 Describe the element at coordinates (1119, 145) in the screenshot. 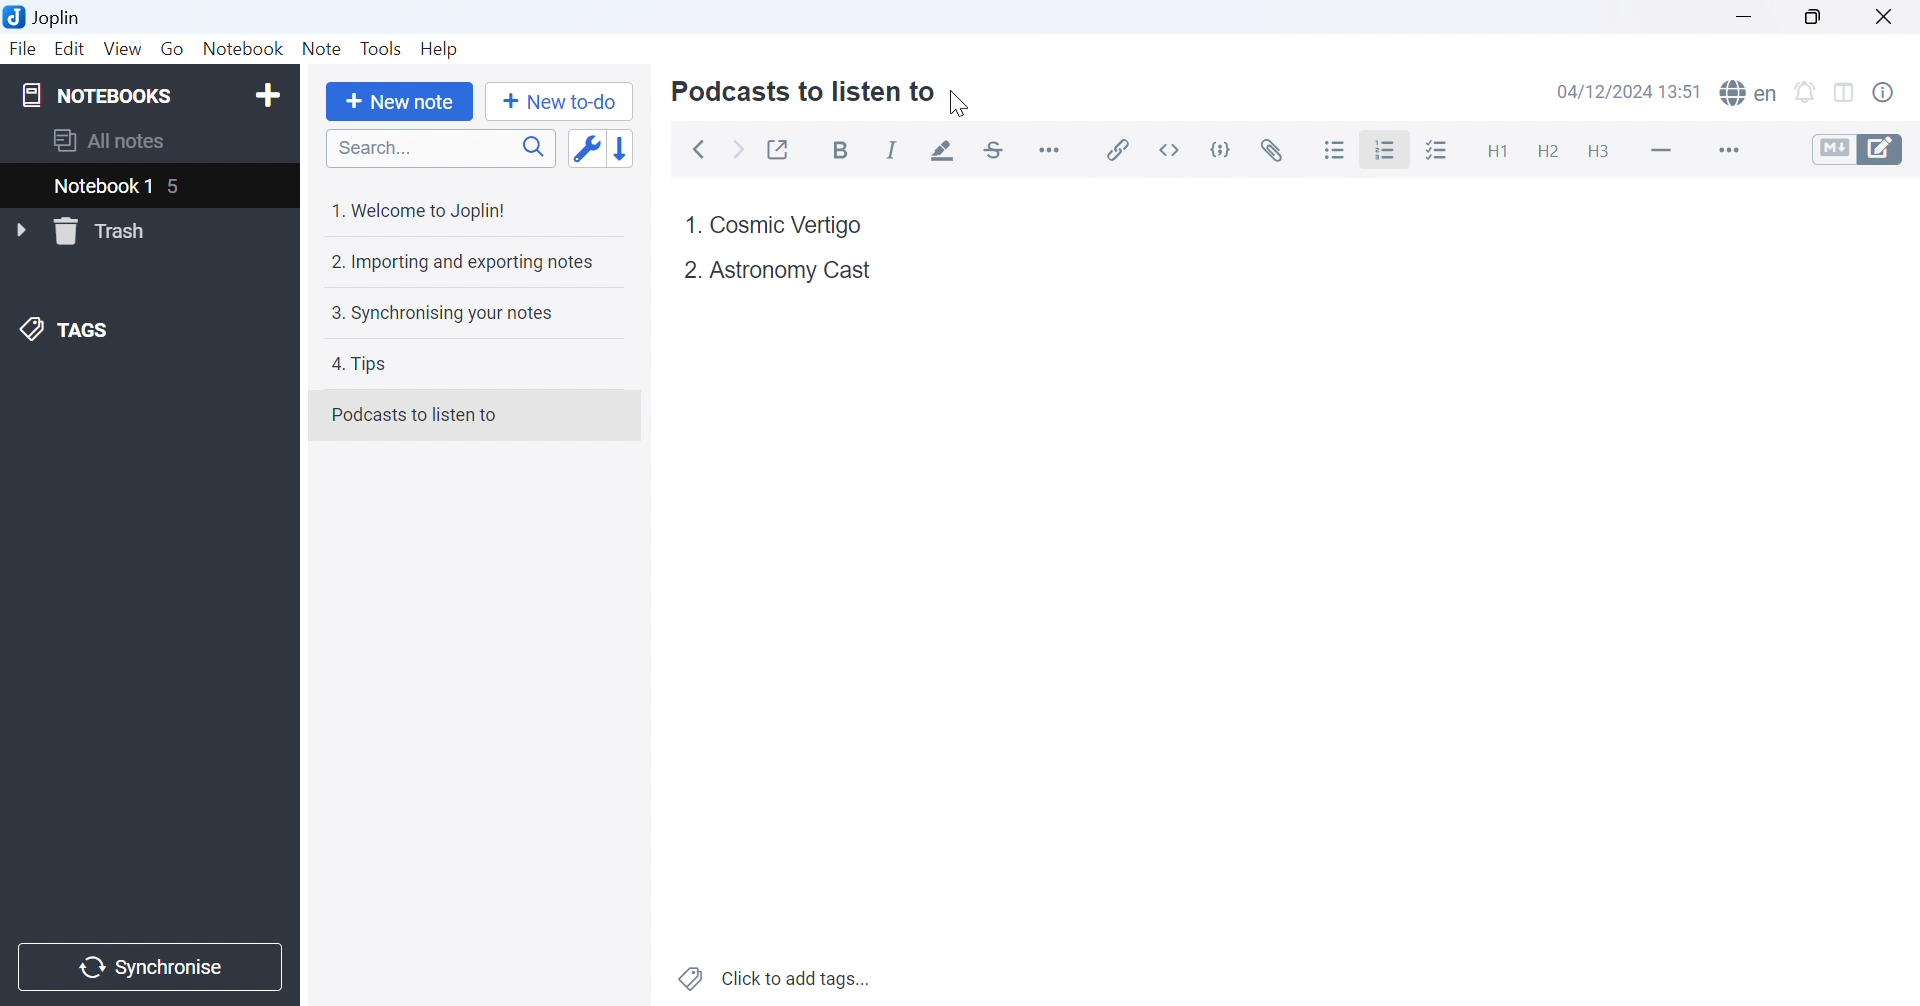

I see `Insert / edit code` at that location.